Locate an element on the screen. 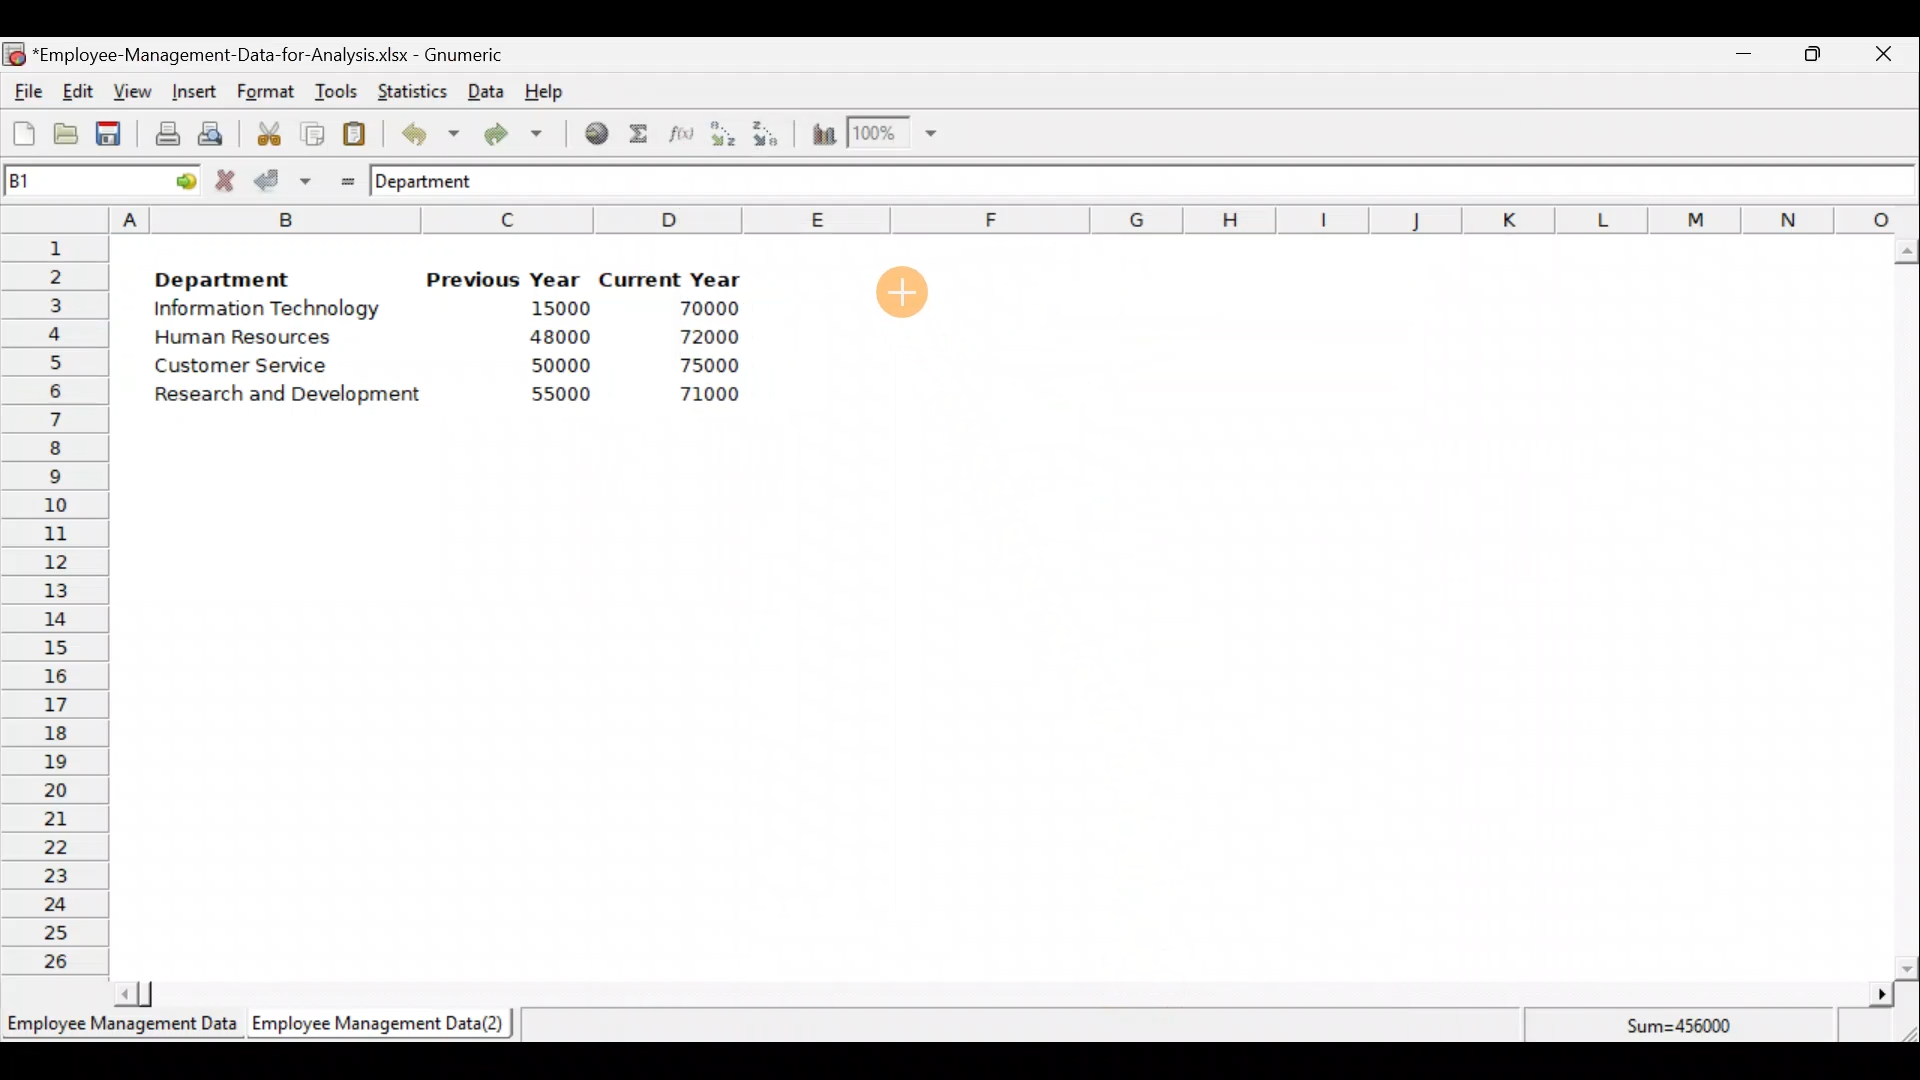 The height and width of the screenshot is (1080, 1920). Human Resources is located at coordinates (253, 339).